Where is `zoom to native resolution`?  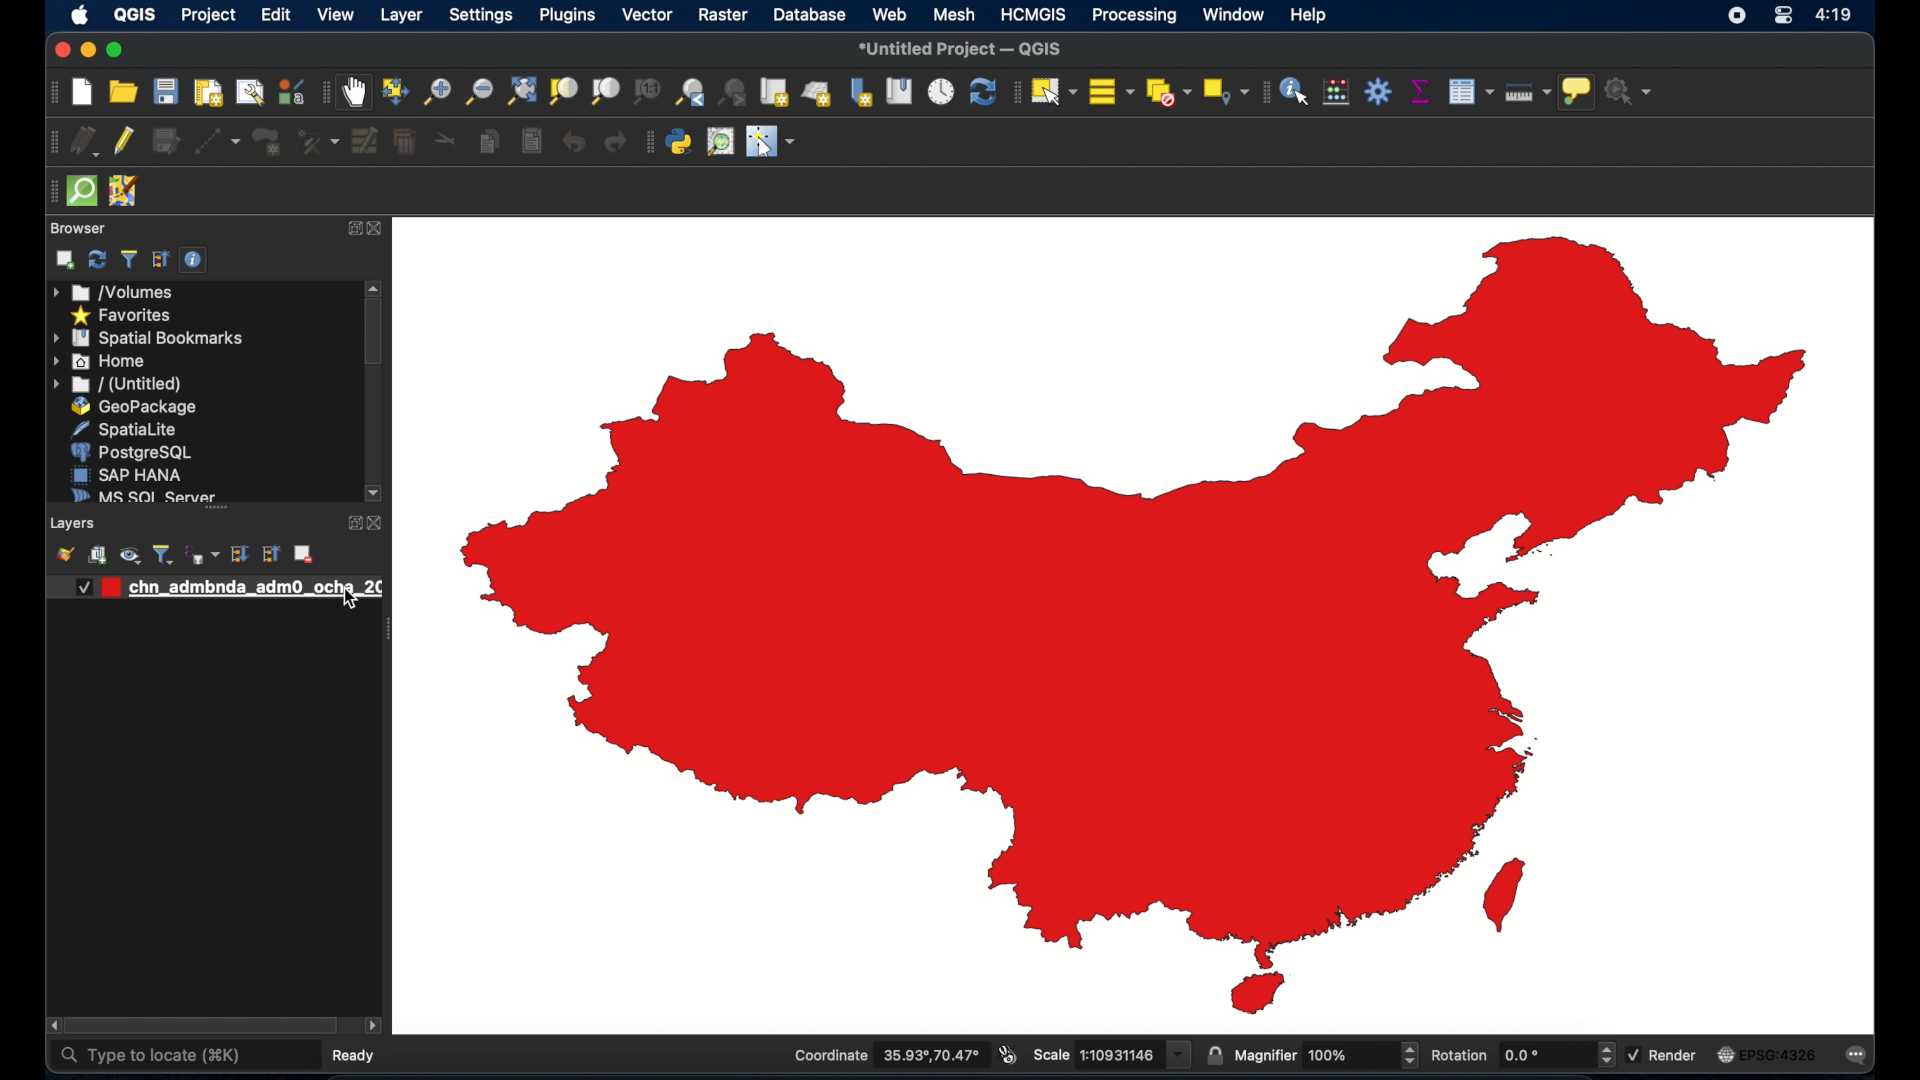
zoom to native resolution is located at coordinates (649, 93).